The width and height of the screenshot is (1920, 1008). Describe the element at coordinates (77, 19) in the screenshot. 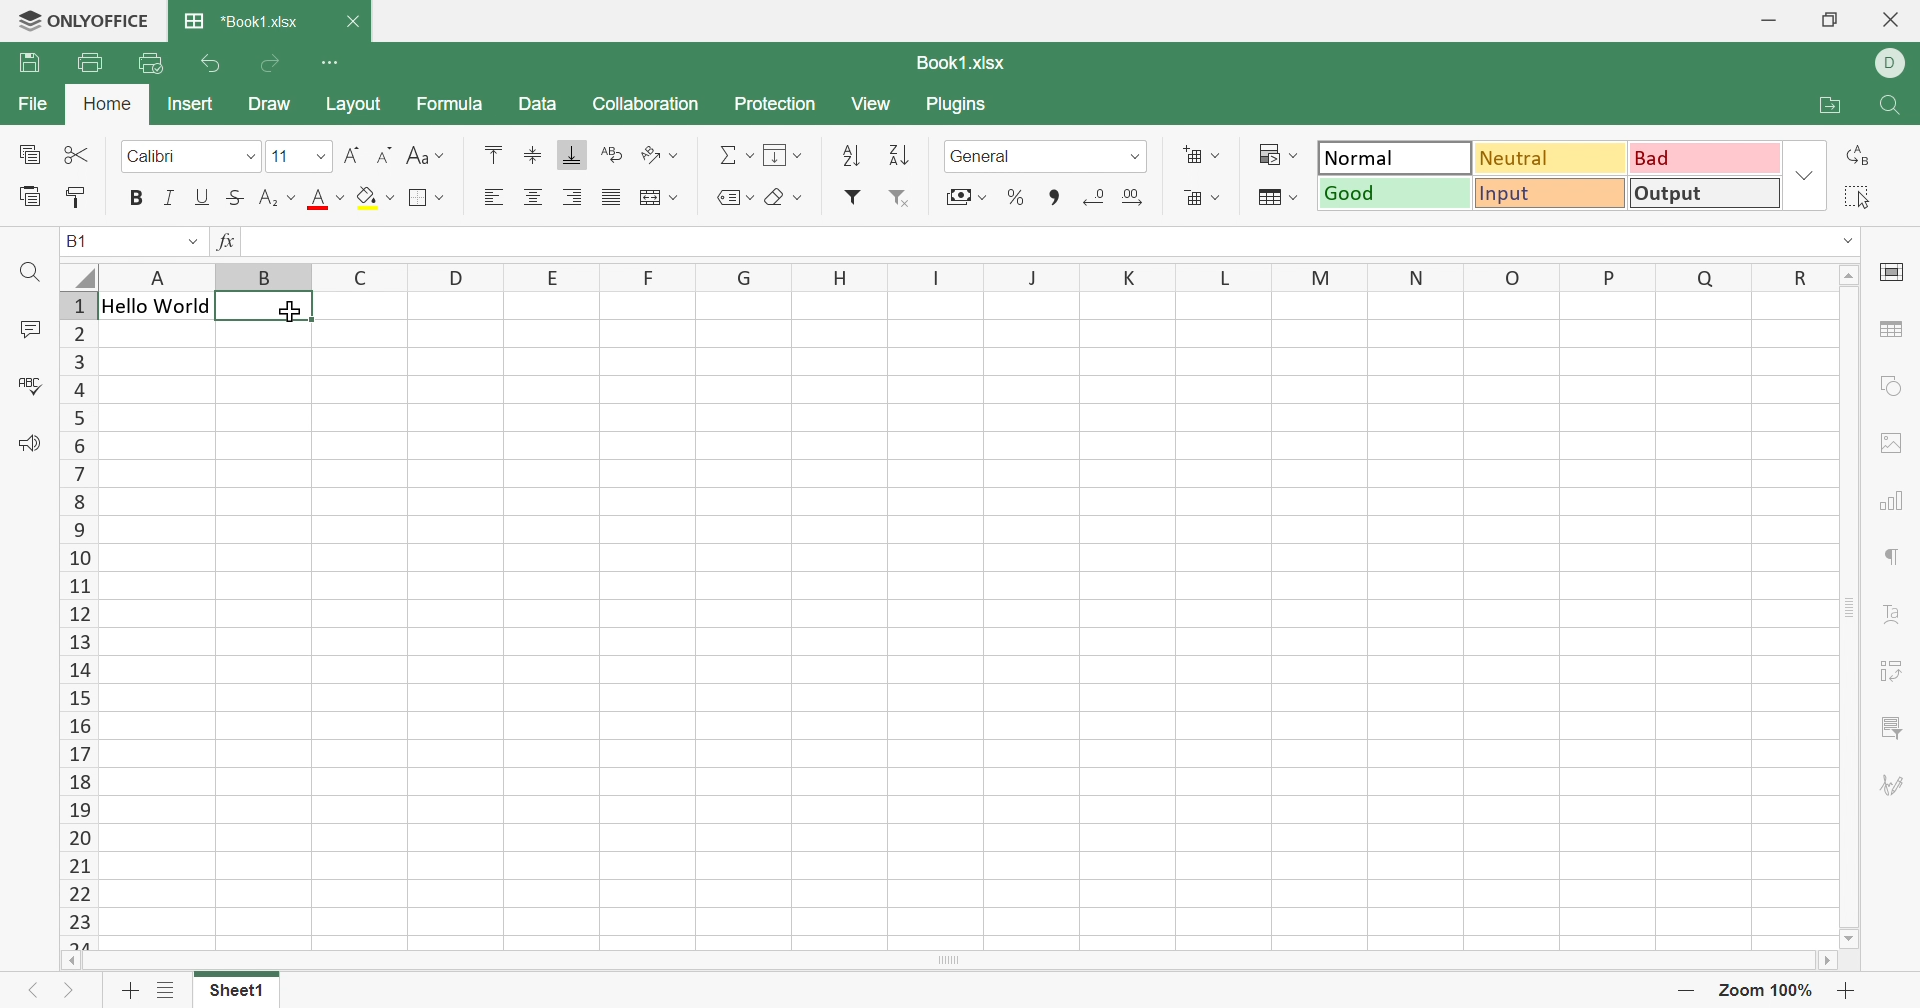

I see `ONLYOFFICE` at that location.